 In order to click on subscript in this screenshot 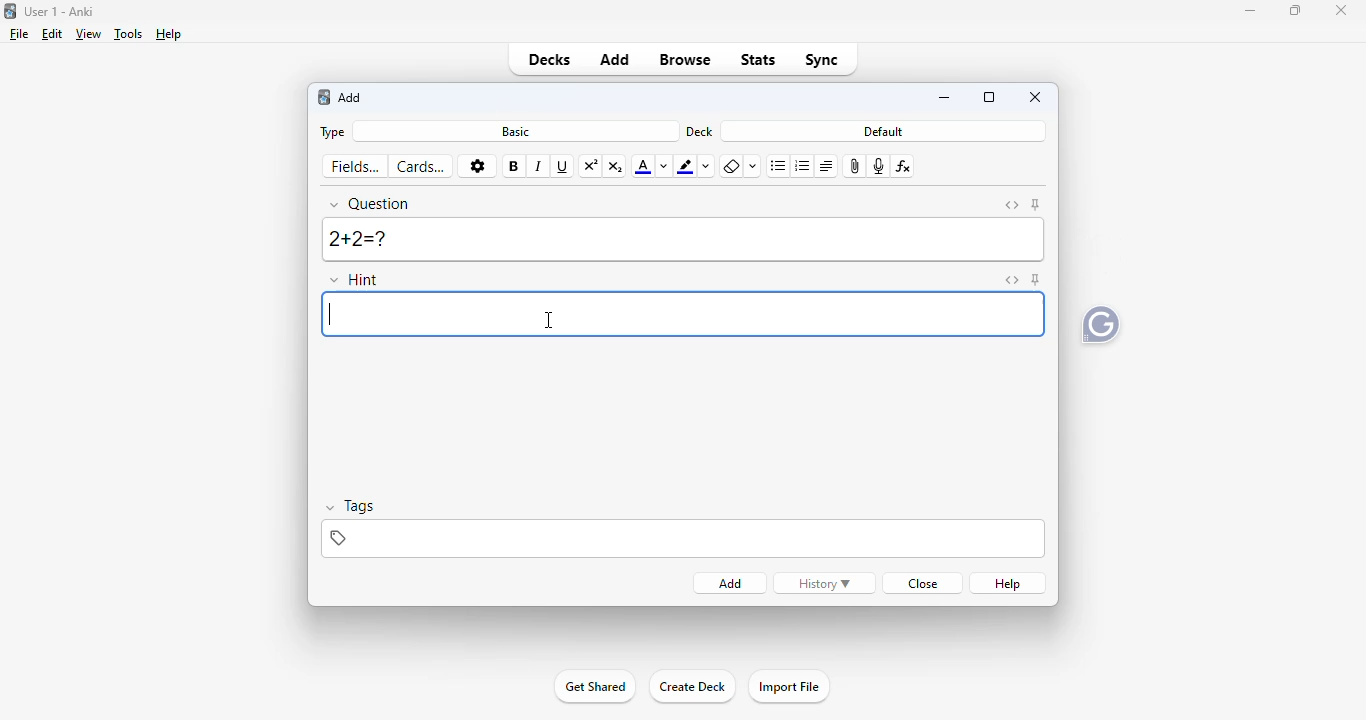, I will do `click(616, 168)`.